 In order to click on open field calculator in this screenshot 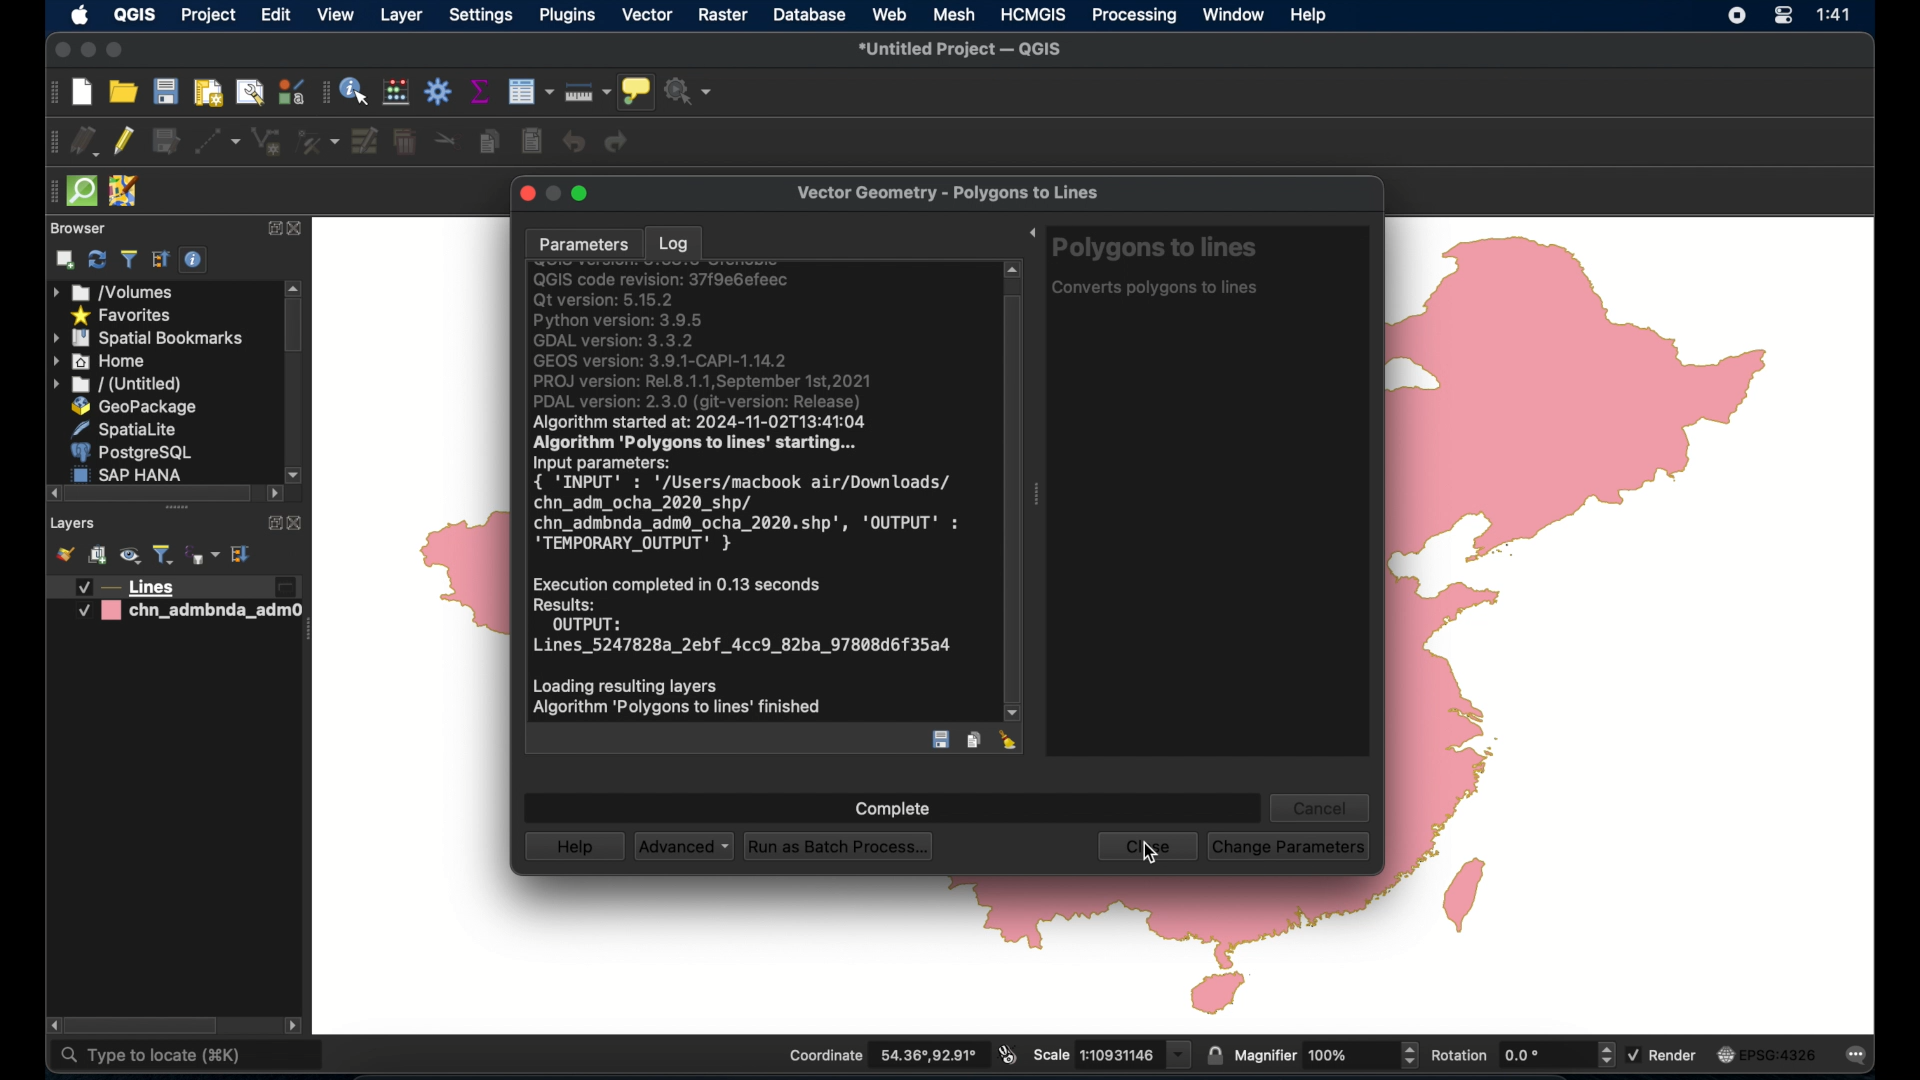, I will do `click(396, 91)`.